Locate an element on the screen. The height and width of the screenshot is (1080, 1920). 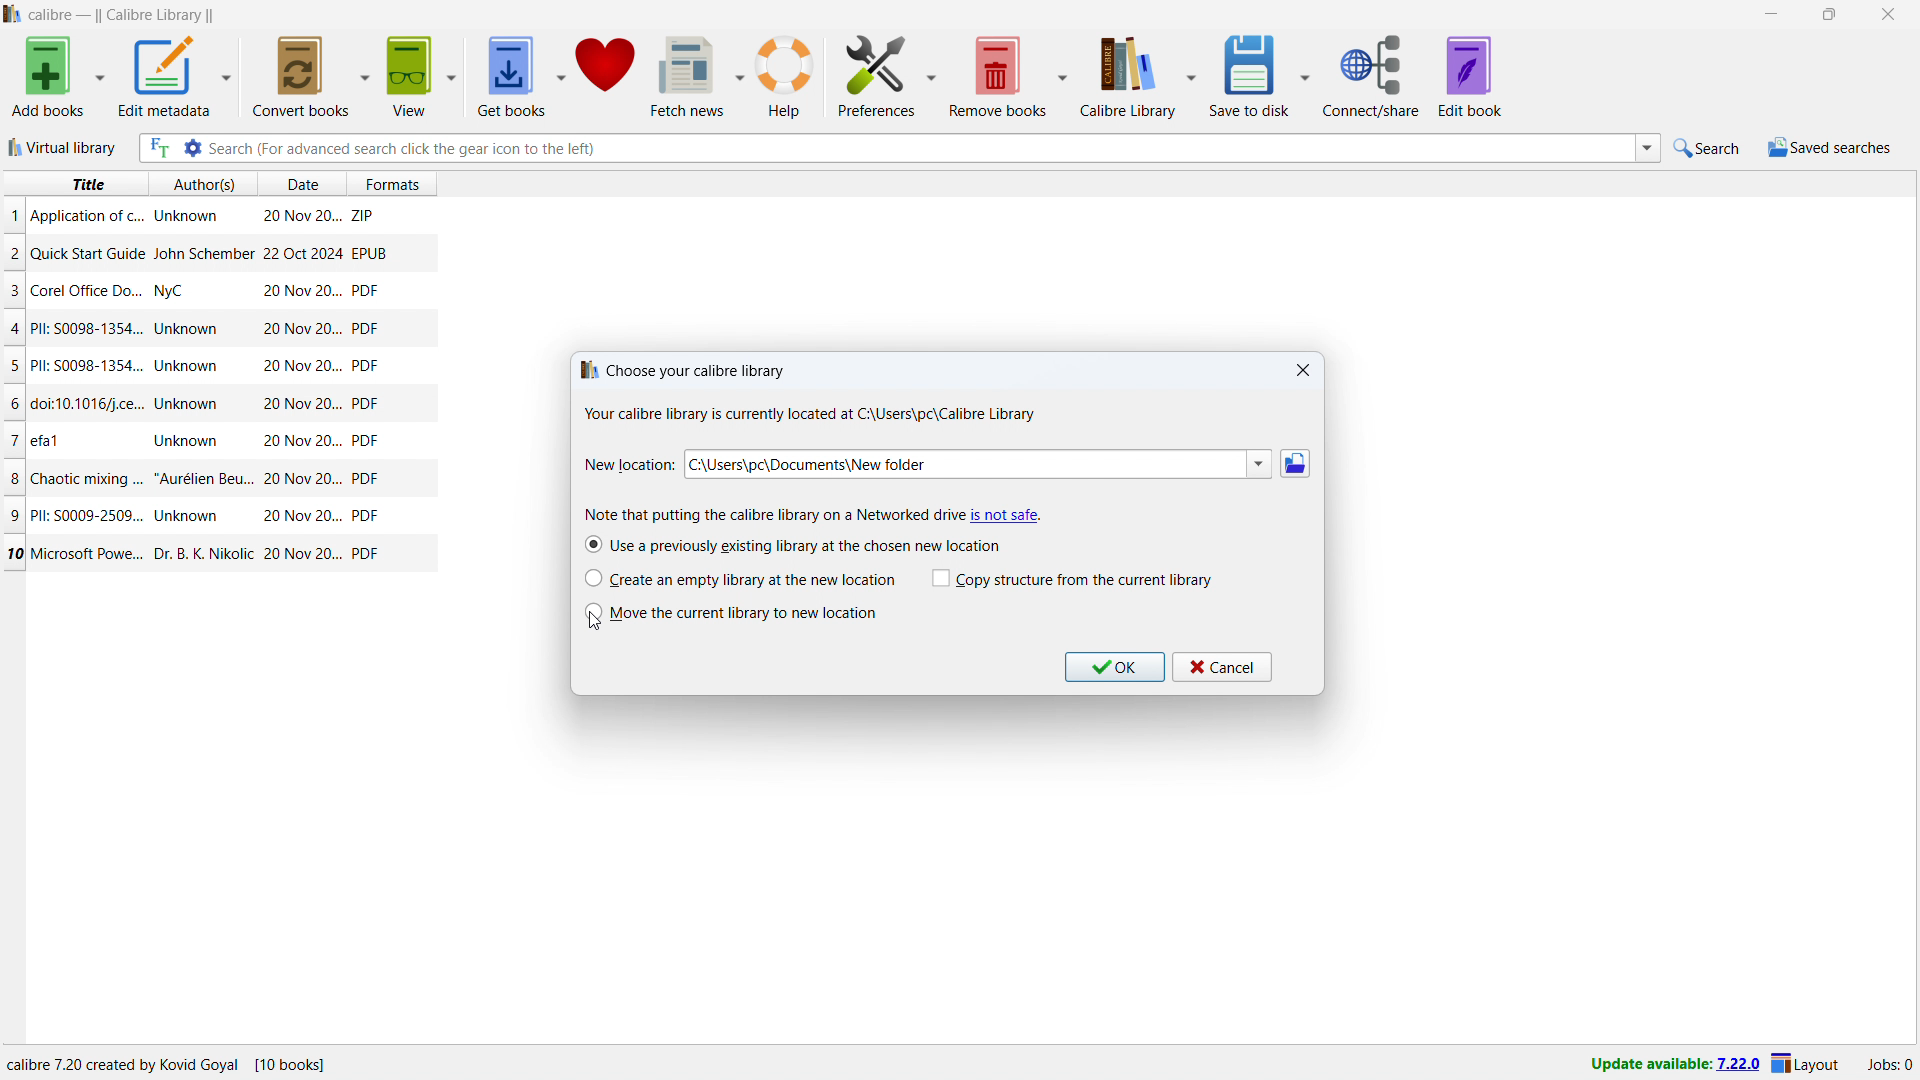
view options is located at coordinates (453, 76).